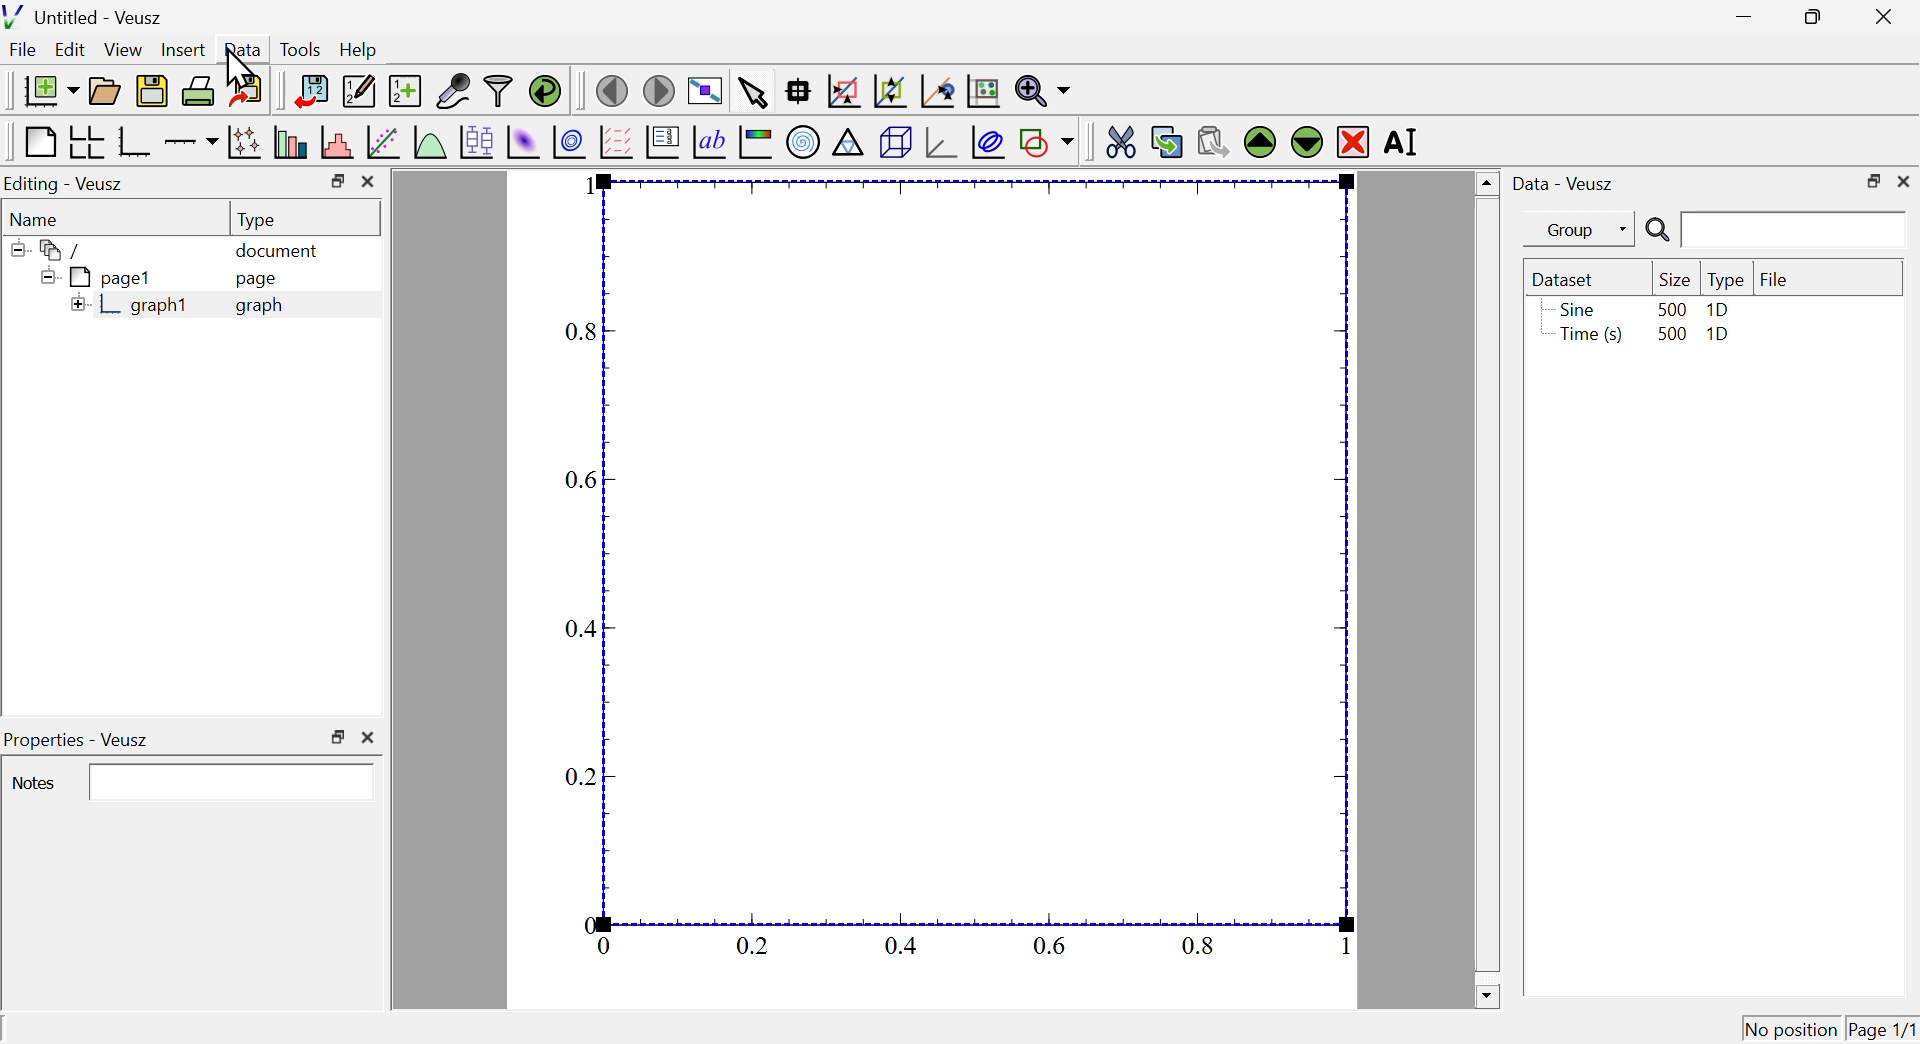  Describe the element at coordinates (247, 92) in the screenshot. I see `export to graphic formats` at that location.